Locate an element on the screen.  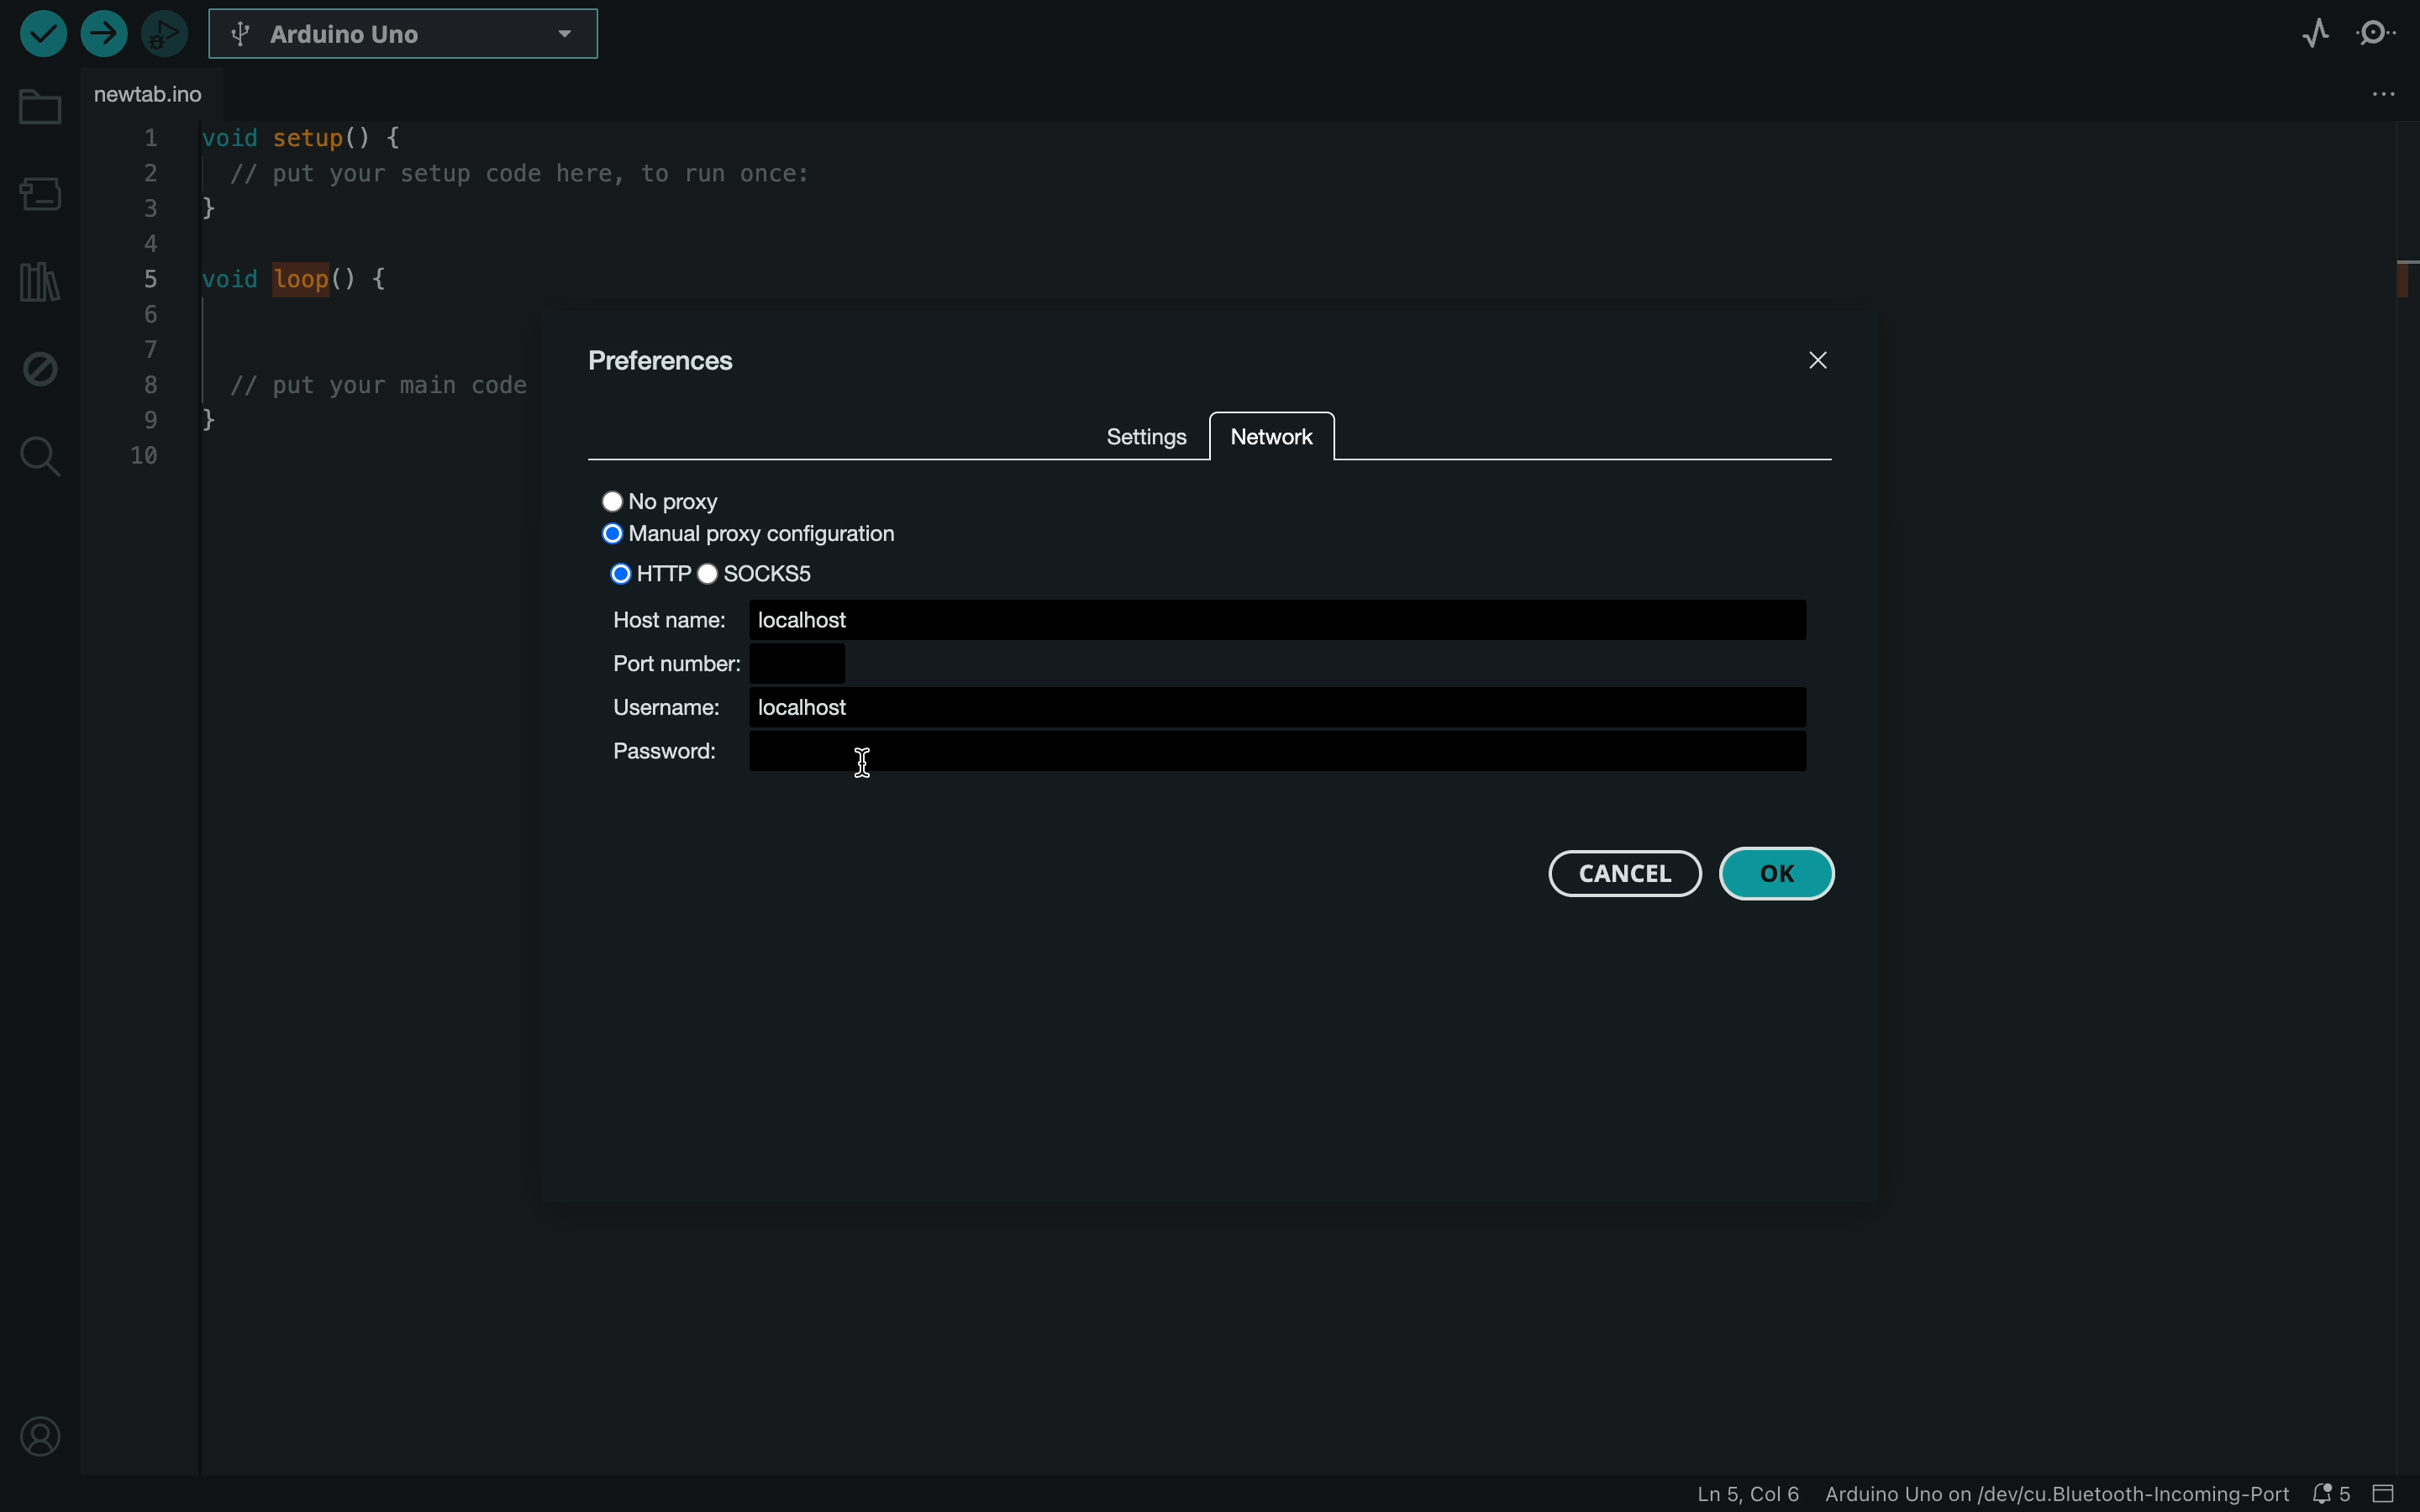
cursor is located at coordinates (873, 767).